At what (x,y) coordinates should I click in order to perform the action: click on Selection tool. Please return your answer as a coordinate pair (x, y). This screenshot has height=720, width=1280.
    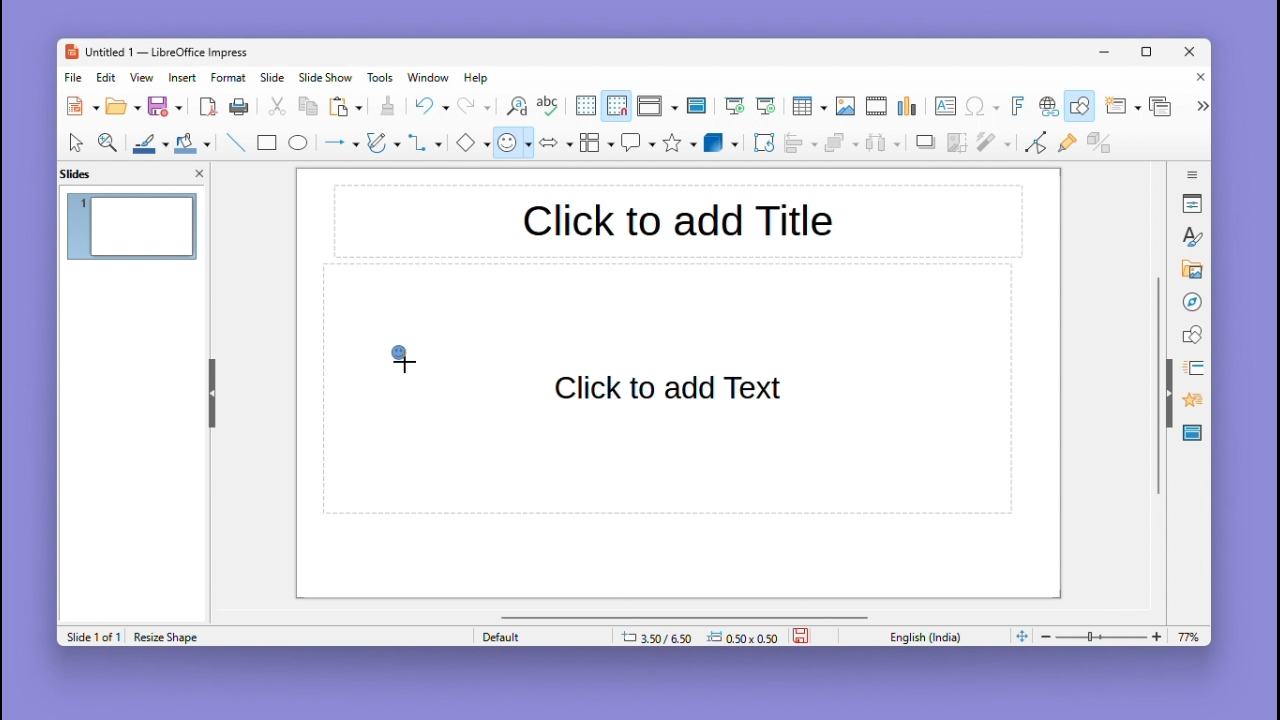
    Looking at the image, I should click on (75, 142).